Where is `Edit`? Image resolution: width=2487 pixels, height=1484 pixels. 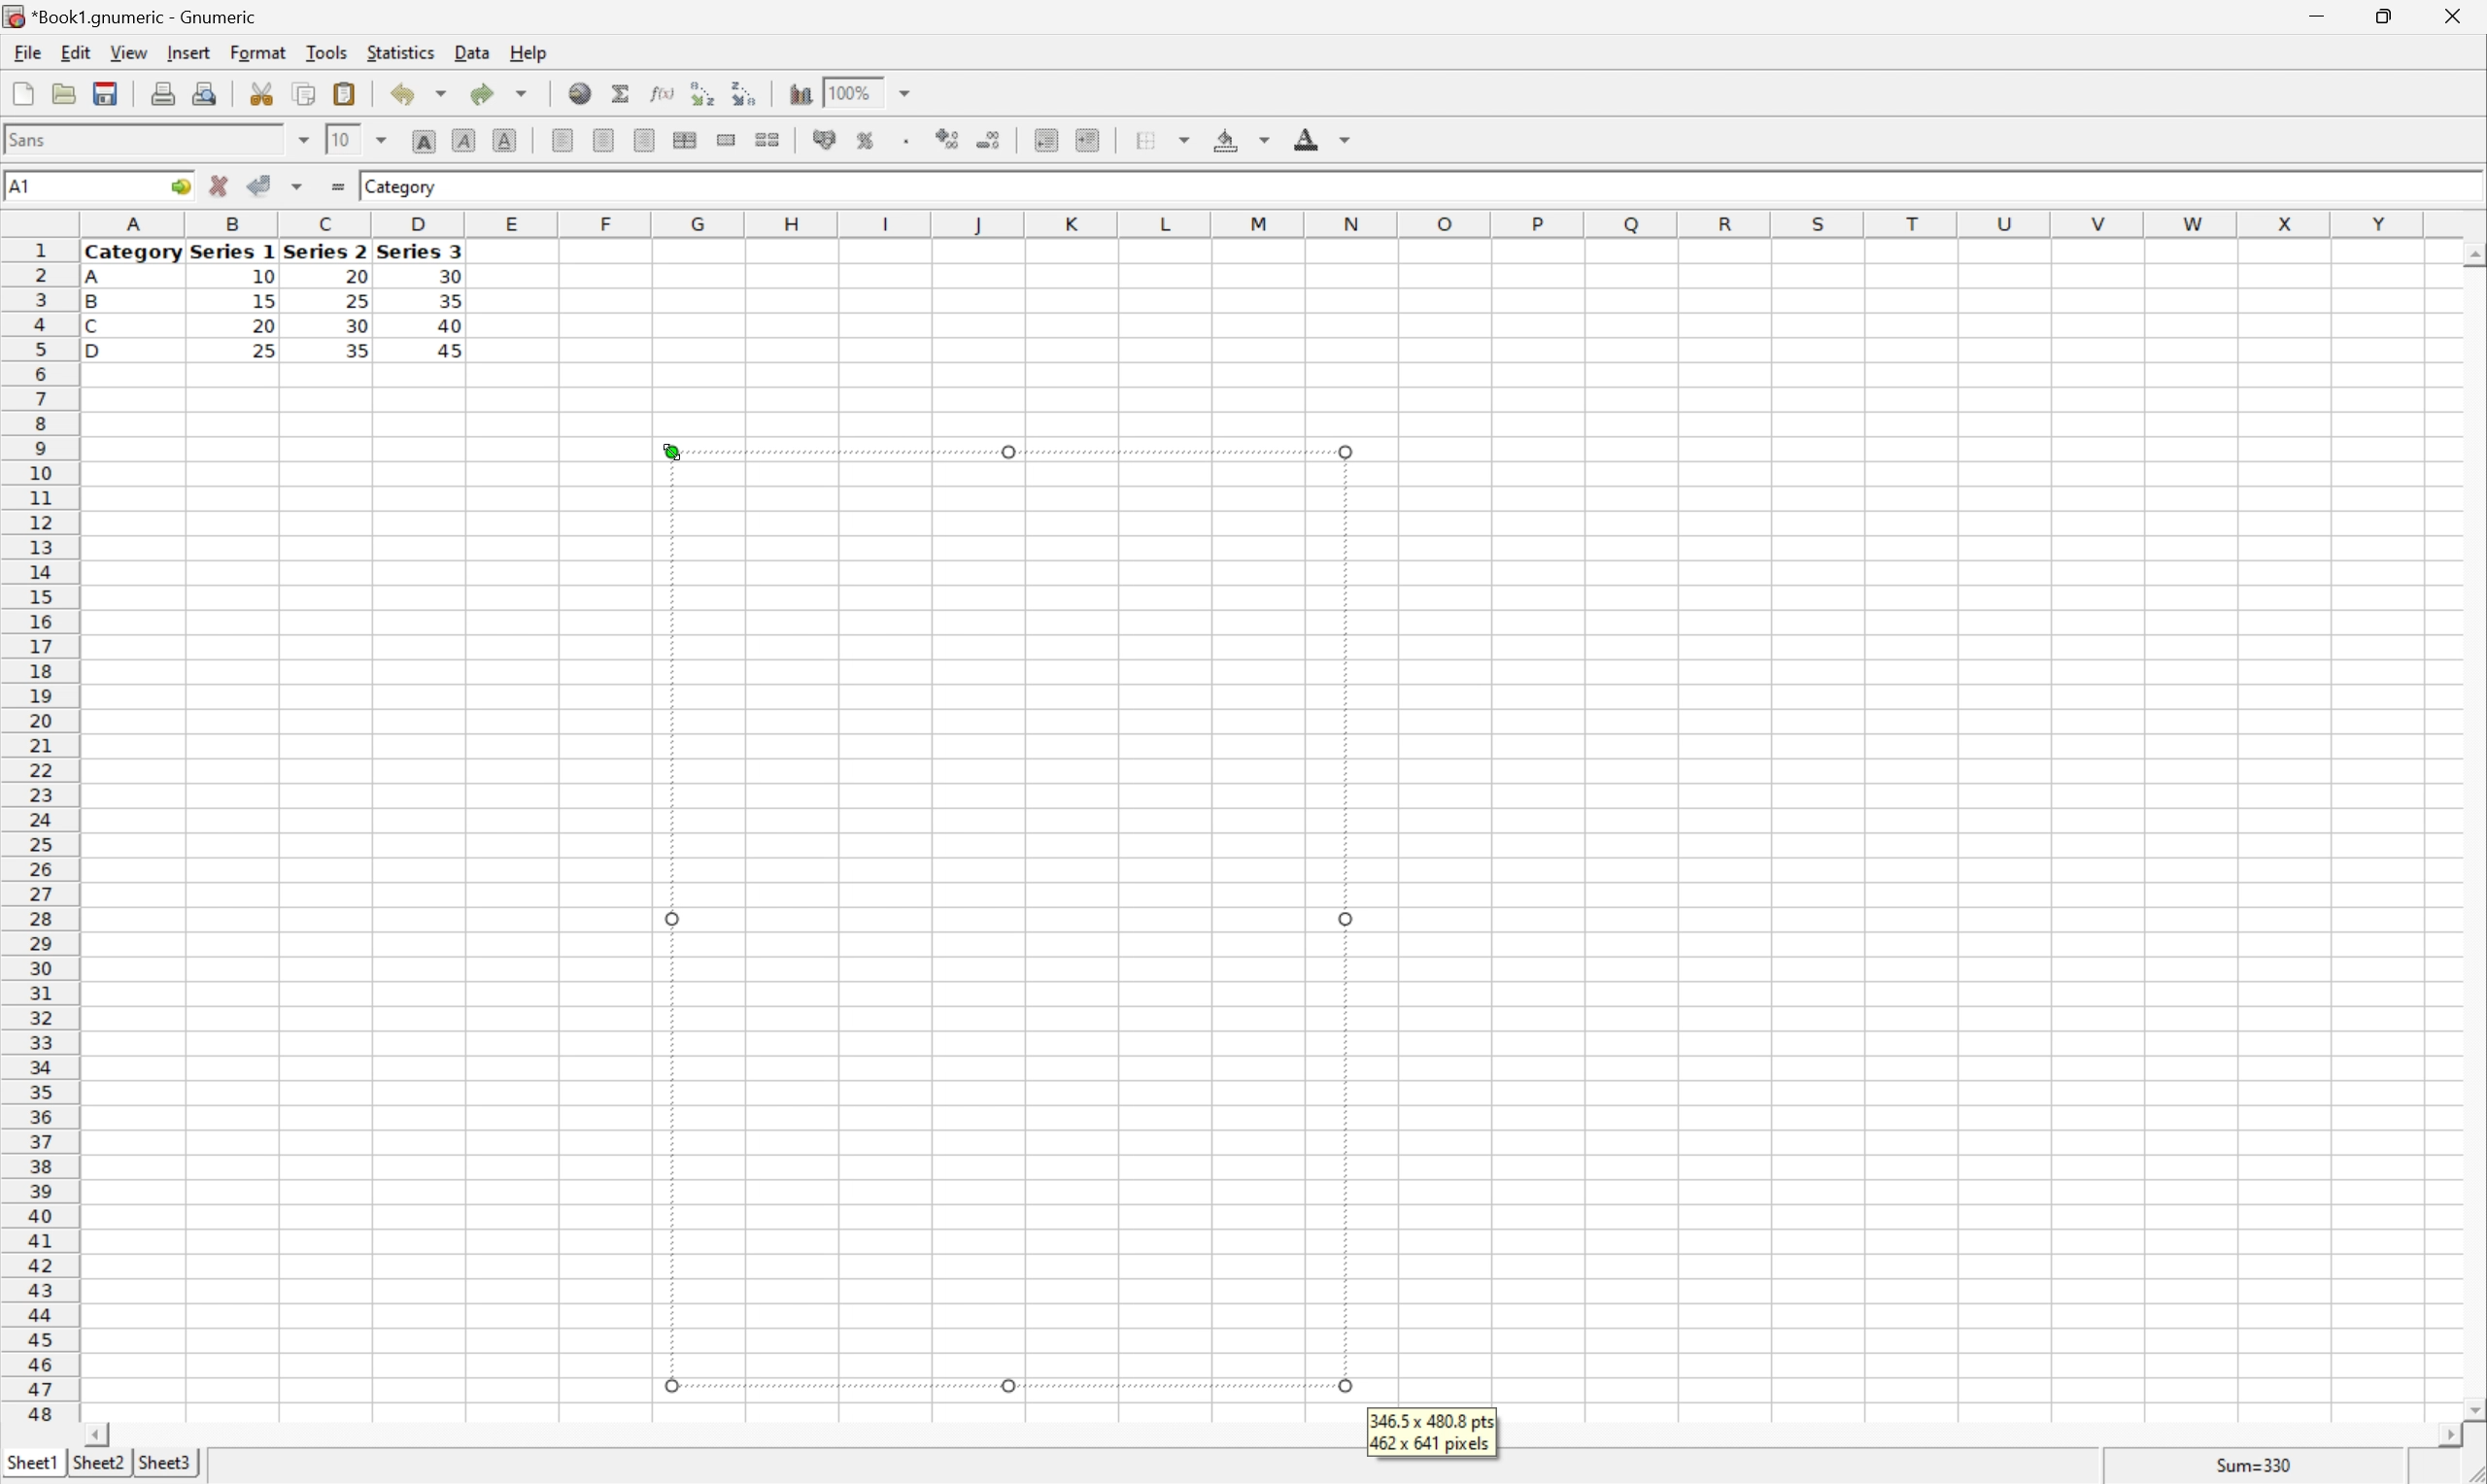
Edit is located at coordinates (76, 51).